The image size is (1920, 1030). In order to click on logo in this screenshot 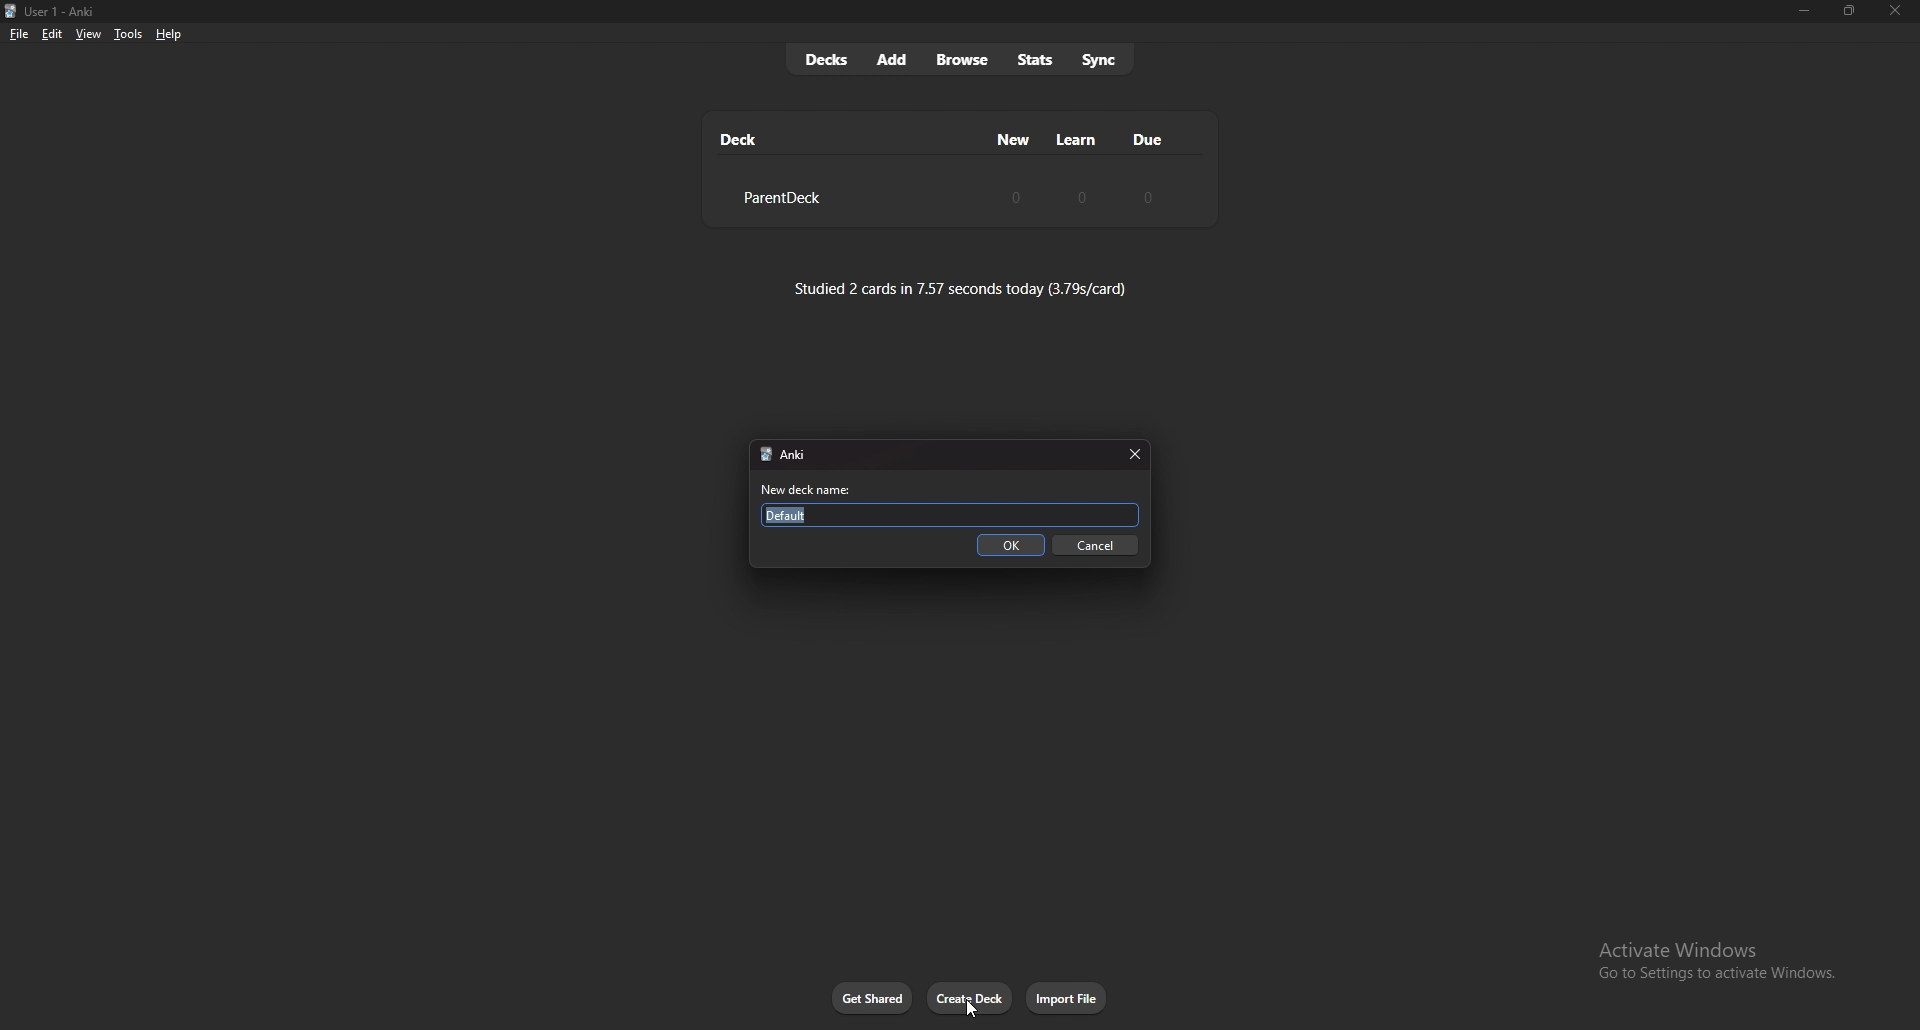, I will do `click(763, 455)`.